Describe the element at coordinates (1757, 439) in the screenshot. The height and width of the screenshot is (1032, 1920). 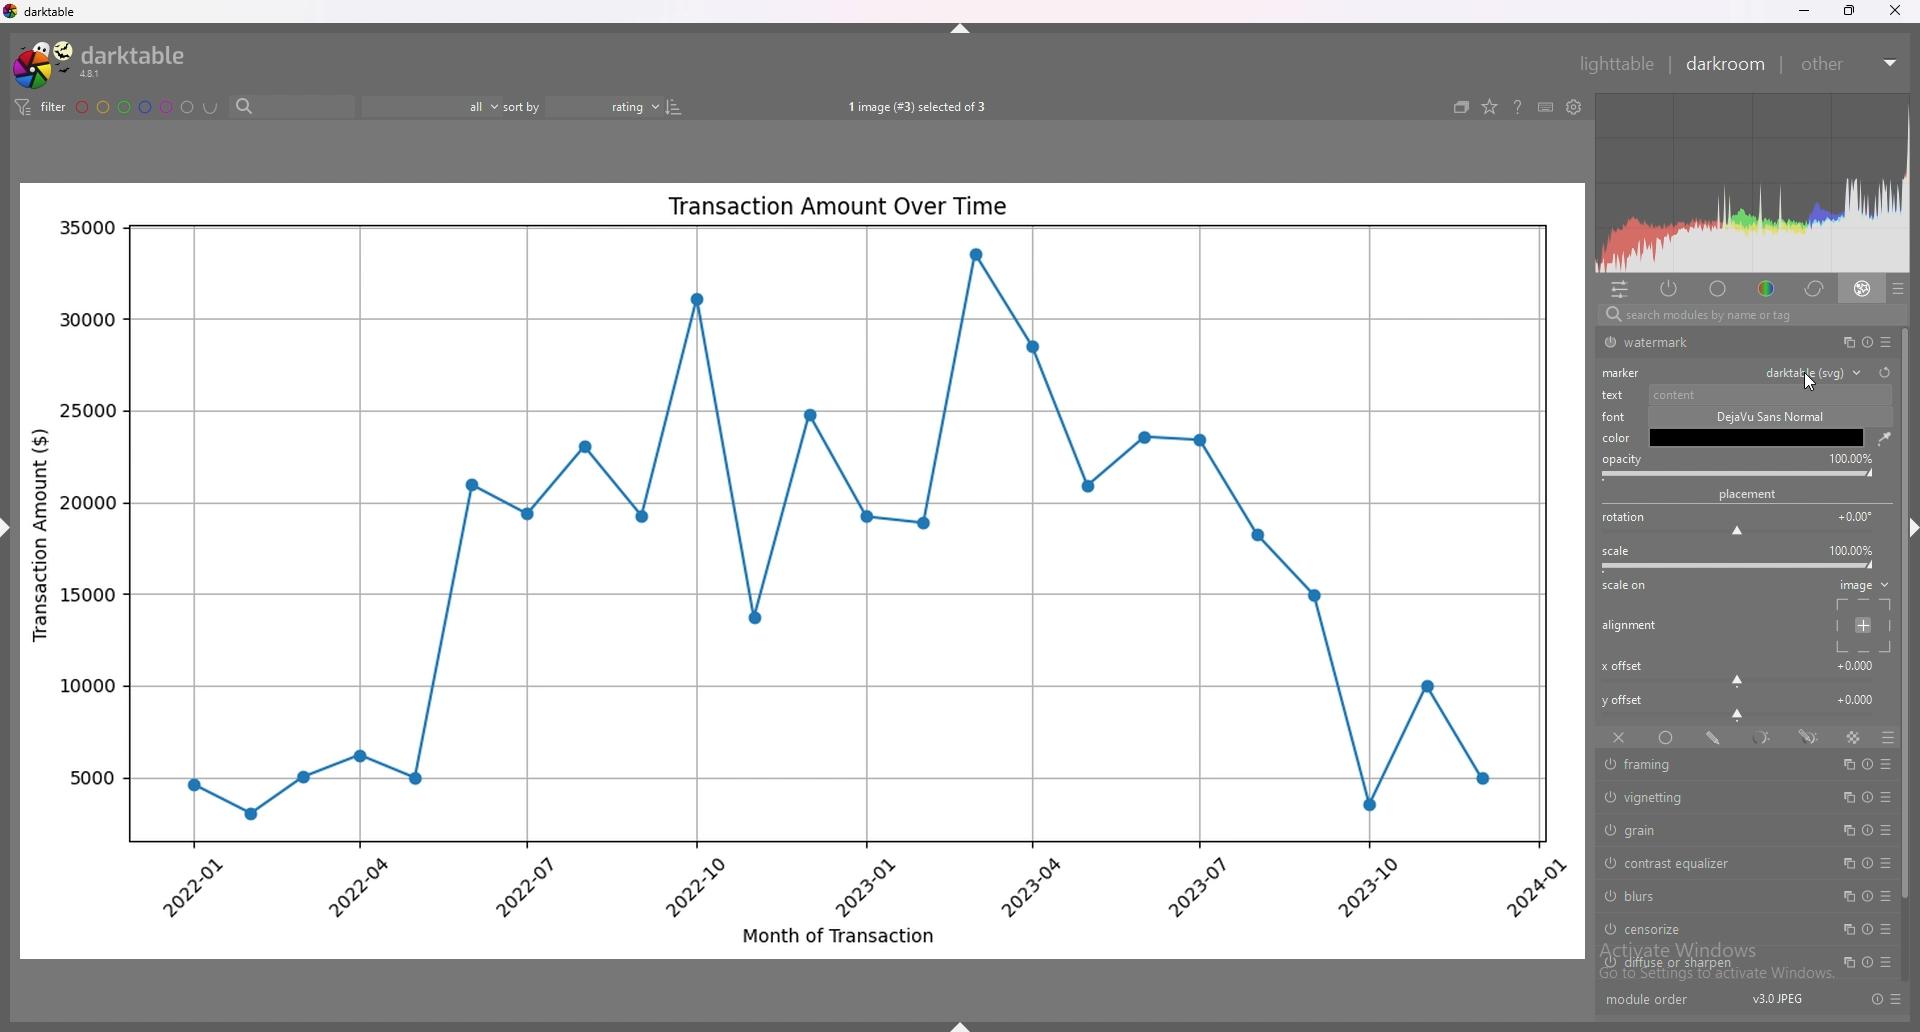
I see `color` at that location.